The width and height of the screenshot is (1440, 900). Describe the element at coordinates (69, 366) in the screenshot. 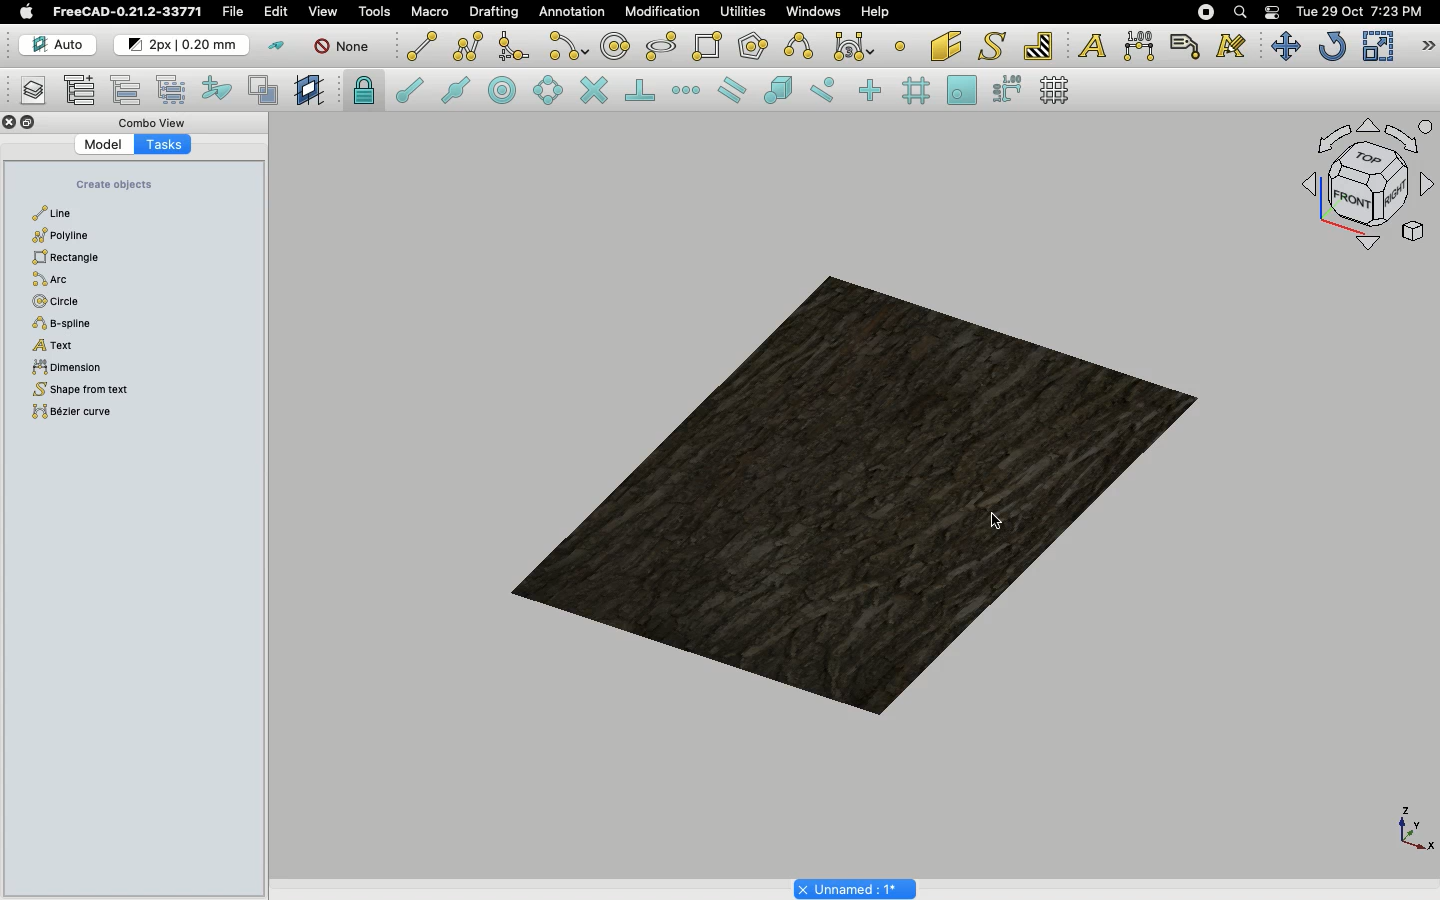

I see `Dimension` at that location.